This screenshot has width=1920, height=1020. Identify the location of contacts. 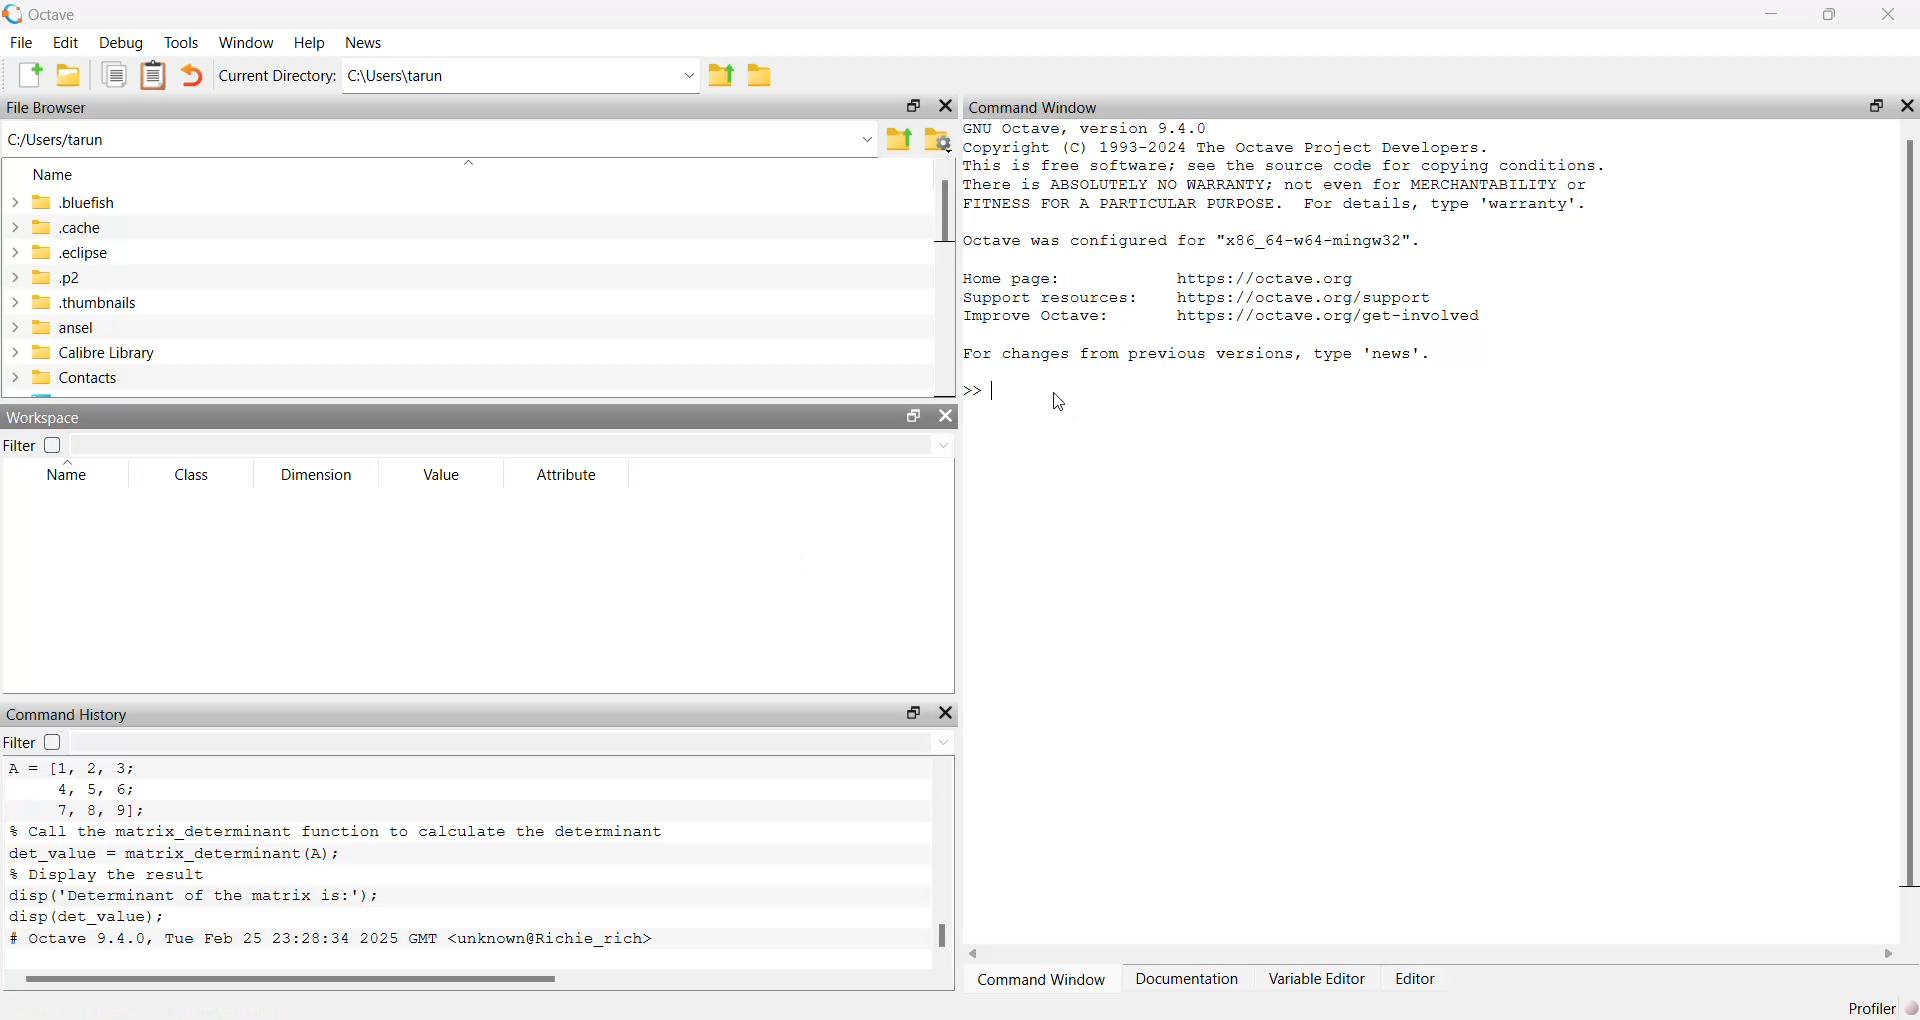
(69, 378).